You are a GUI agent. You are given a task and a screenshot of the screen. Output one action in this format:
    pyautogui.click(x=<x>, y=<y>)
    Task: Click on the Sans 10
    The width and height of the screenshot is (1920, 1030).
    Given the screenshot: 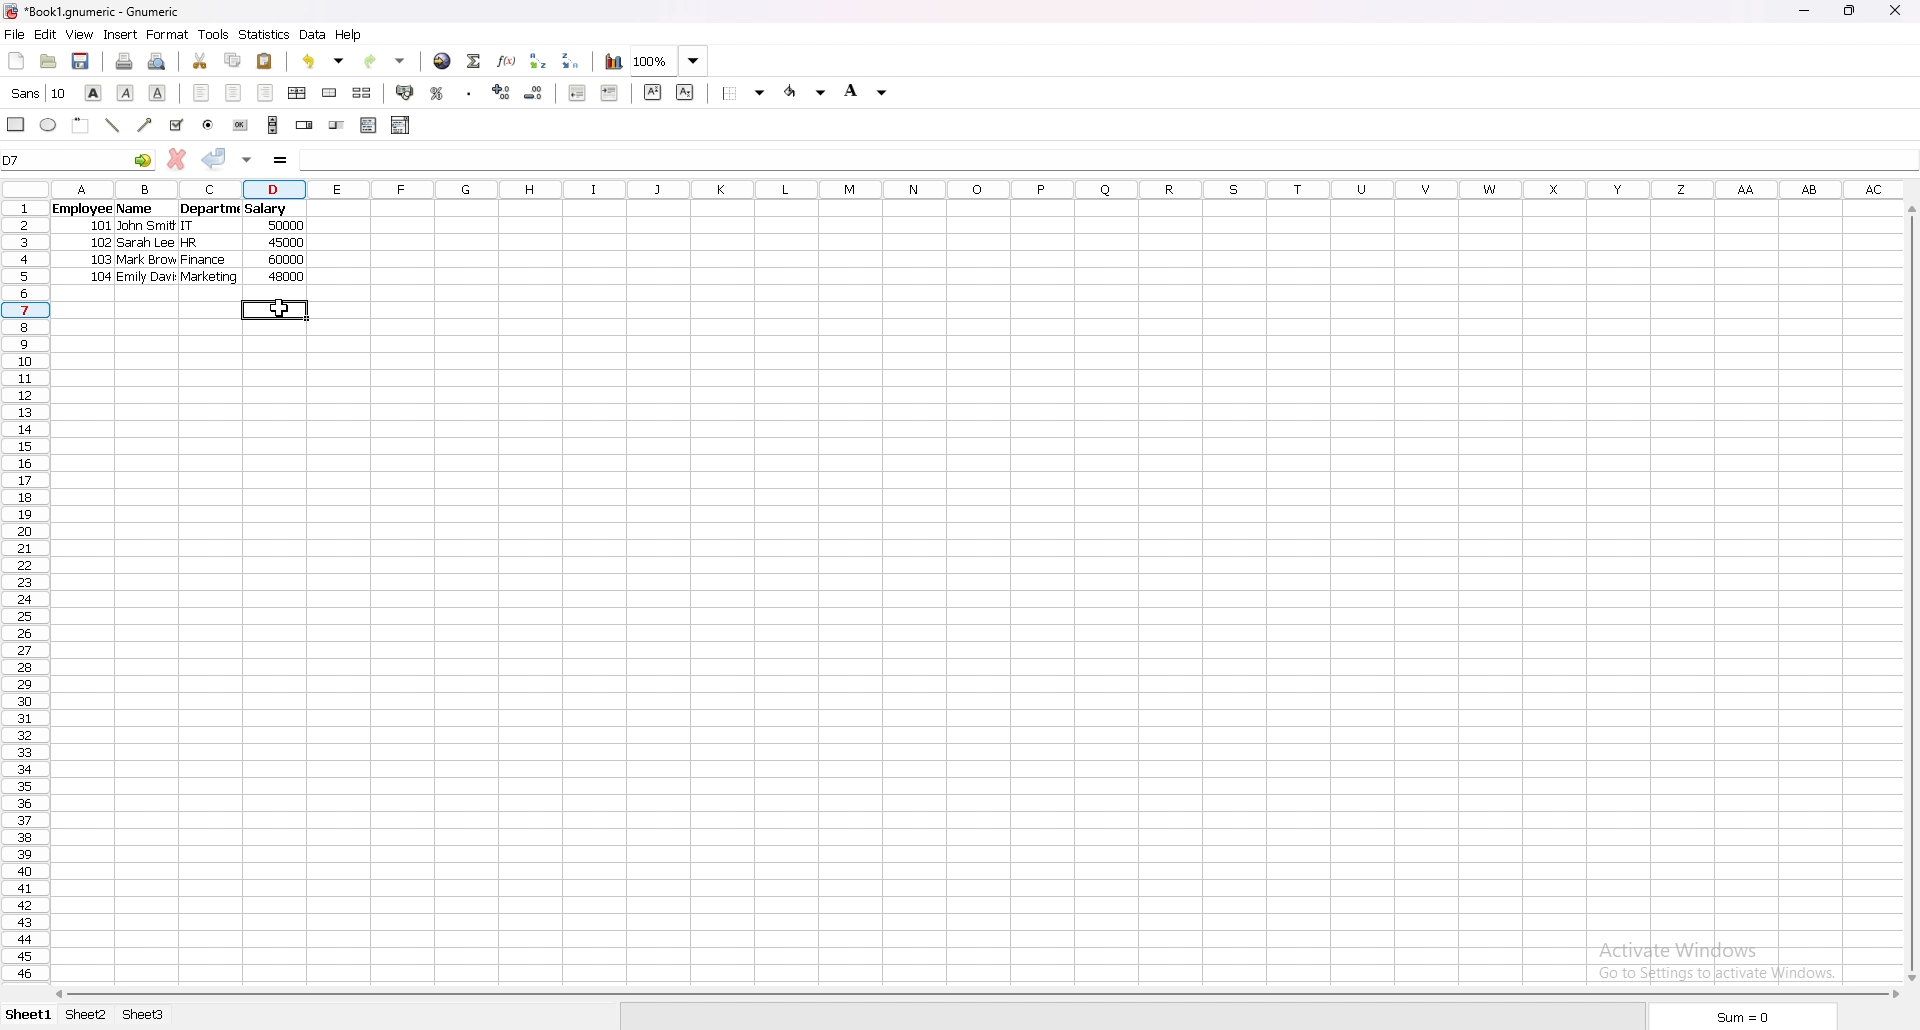 What is the action you would take?
    pyautogui.click(x=37, y=94)
    